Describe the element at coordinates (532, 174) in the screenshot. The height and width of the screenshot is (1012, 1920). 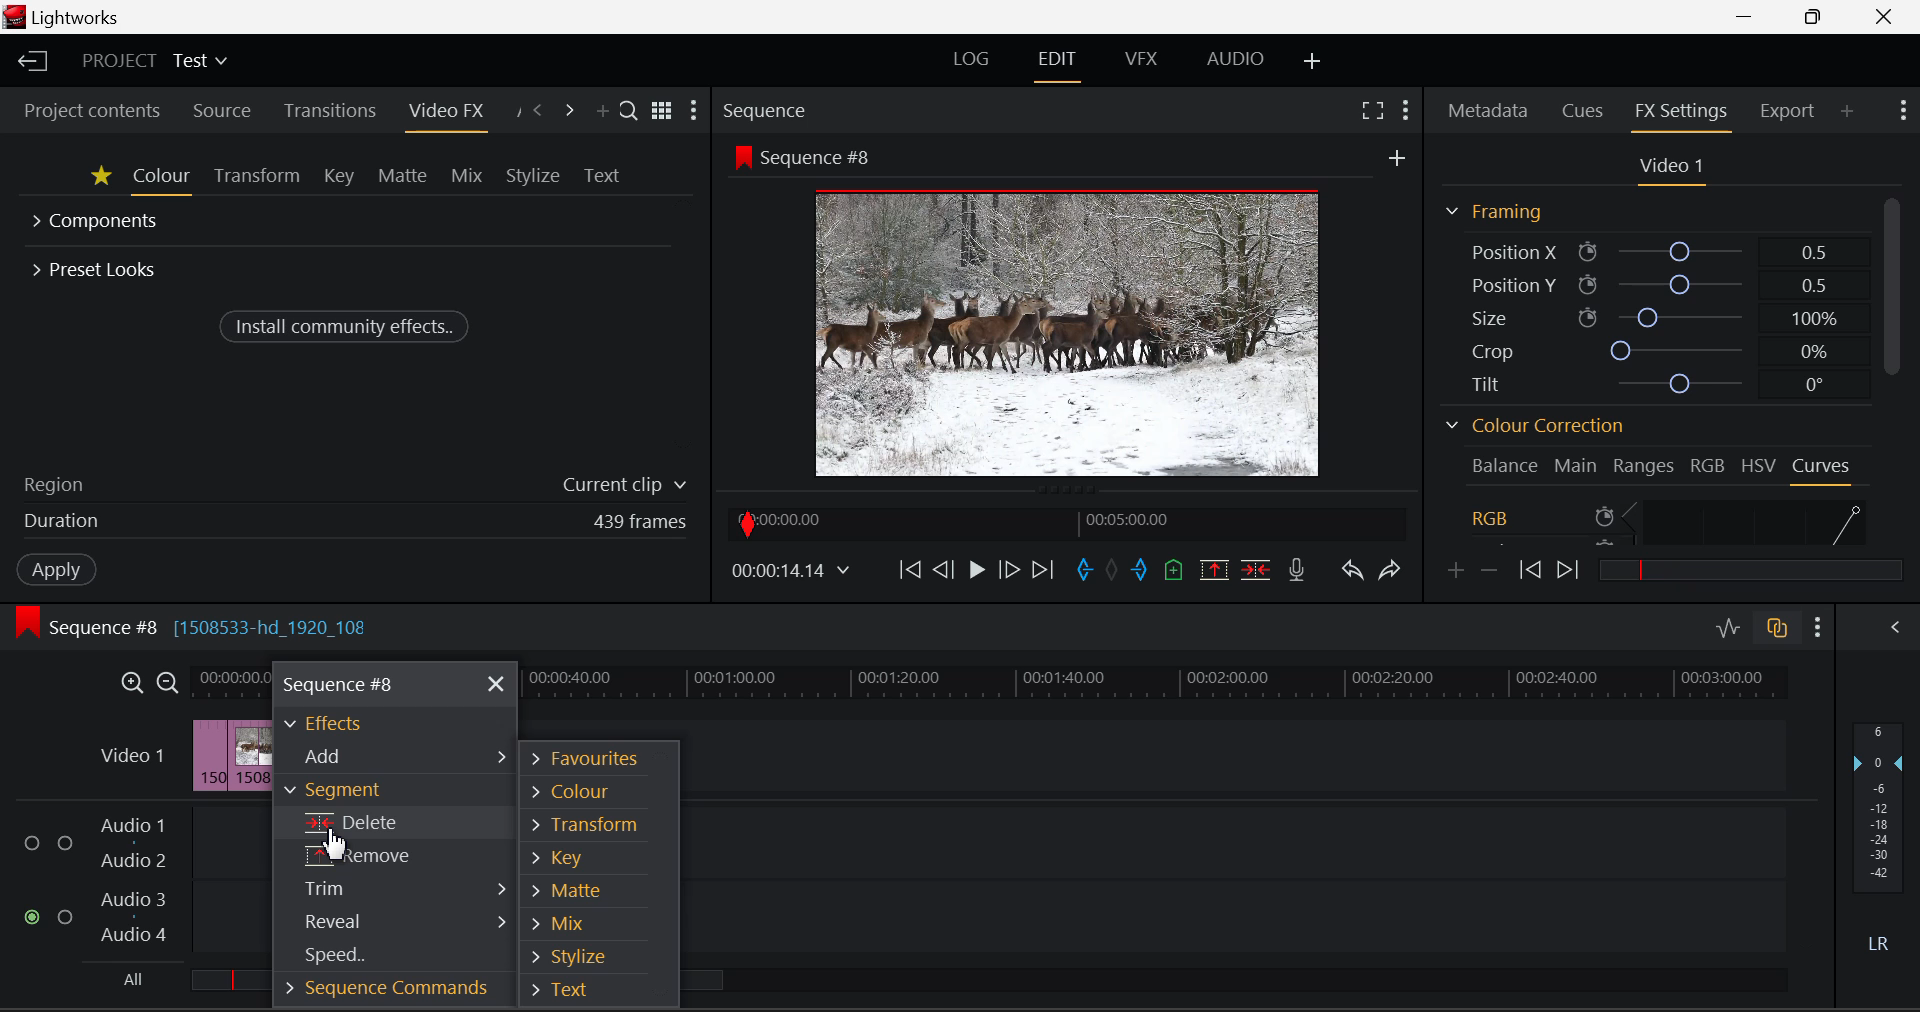
I see `Stylize` at that location.